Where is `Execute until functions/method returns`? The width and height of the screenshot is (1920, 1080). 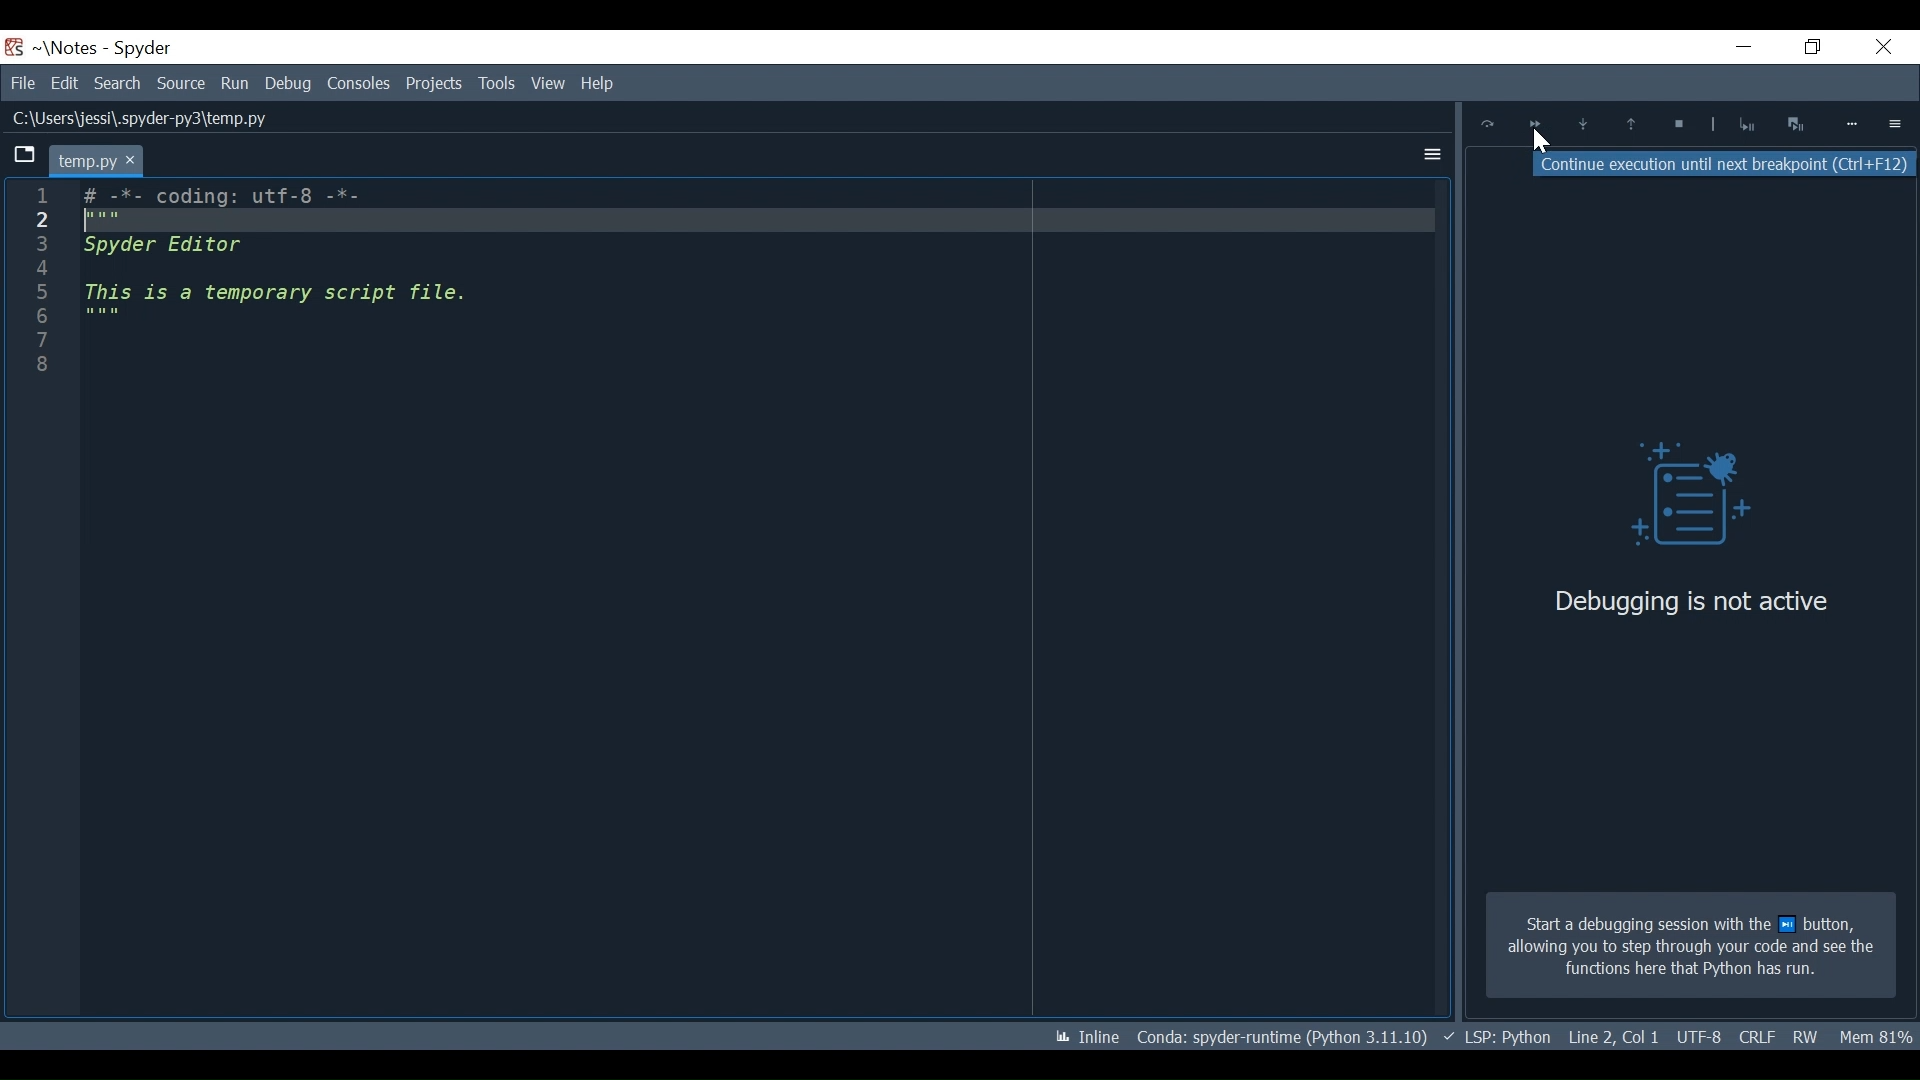 Execute until functions/method returns is located at coordinates (1628, 126).